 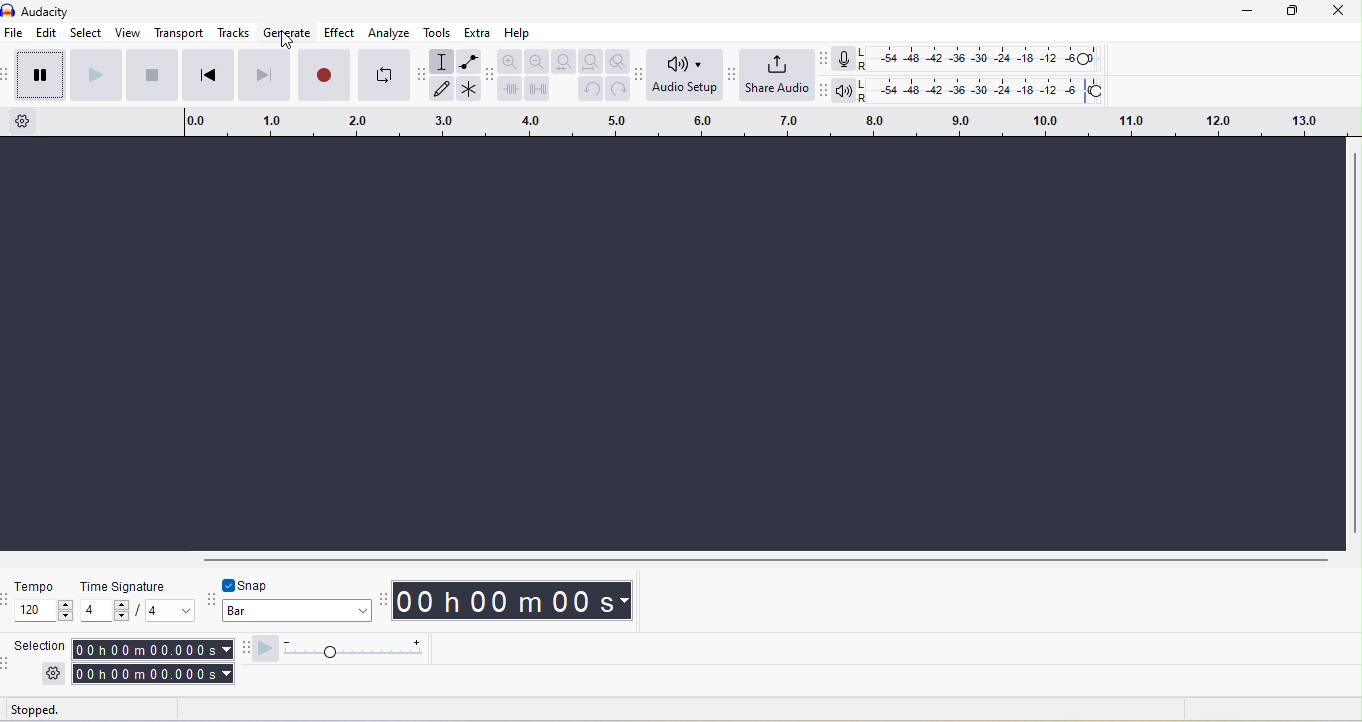 I want to click on audacity time toolbar, so click(x=384, y=598).